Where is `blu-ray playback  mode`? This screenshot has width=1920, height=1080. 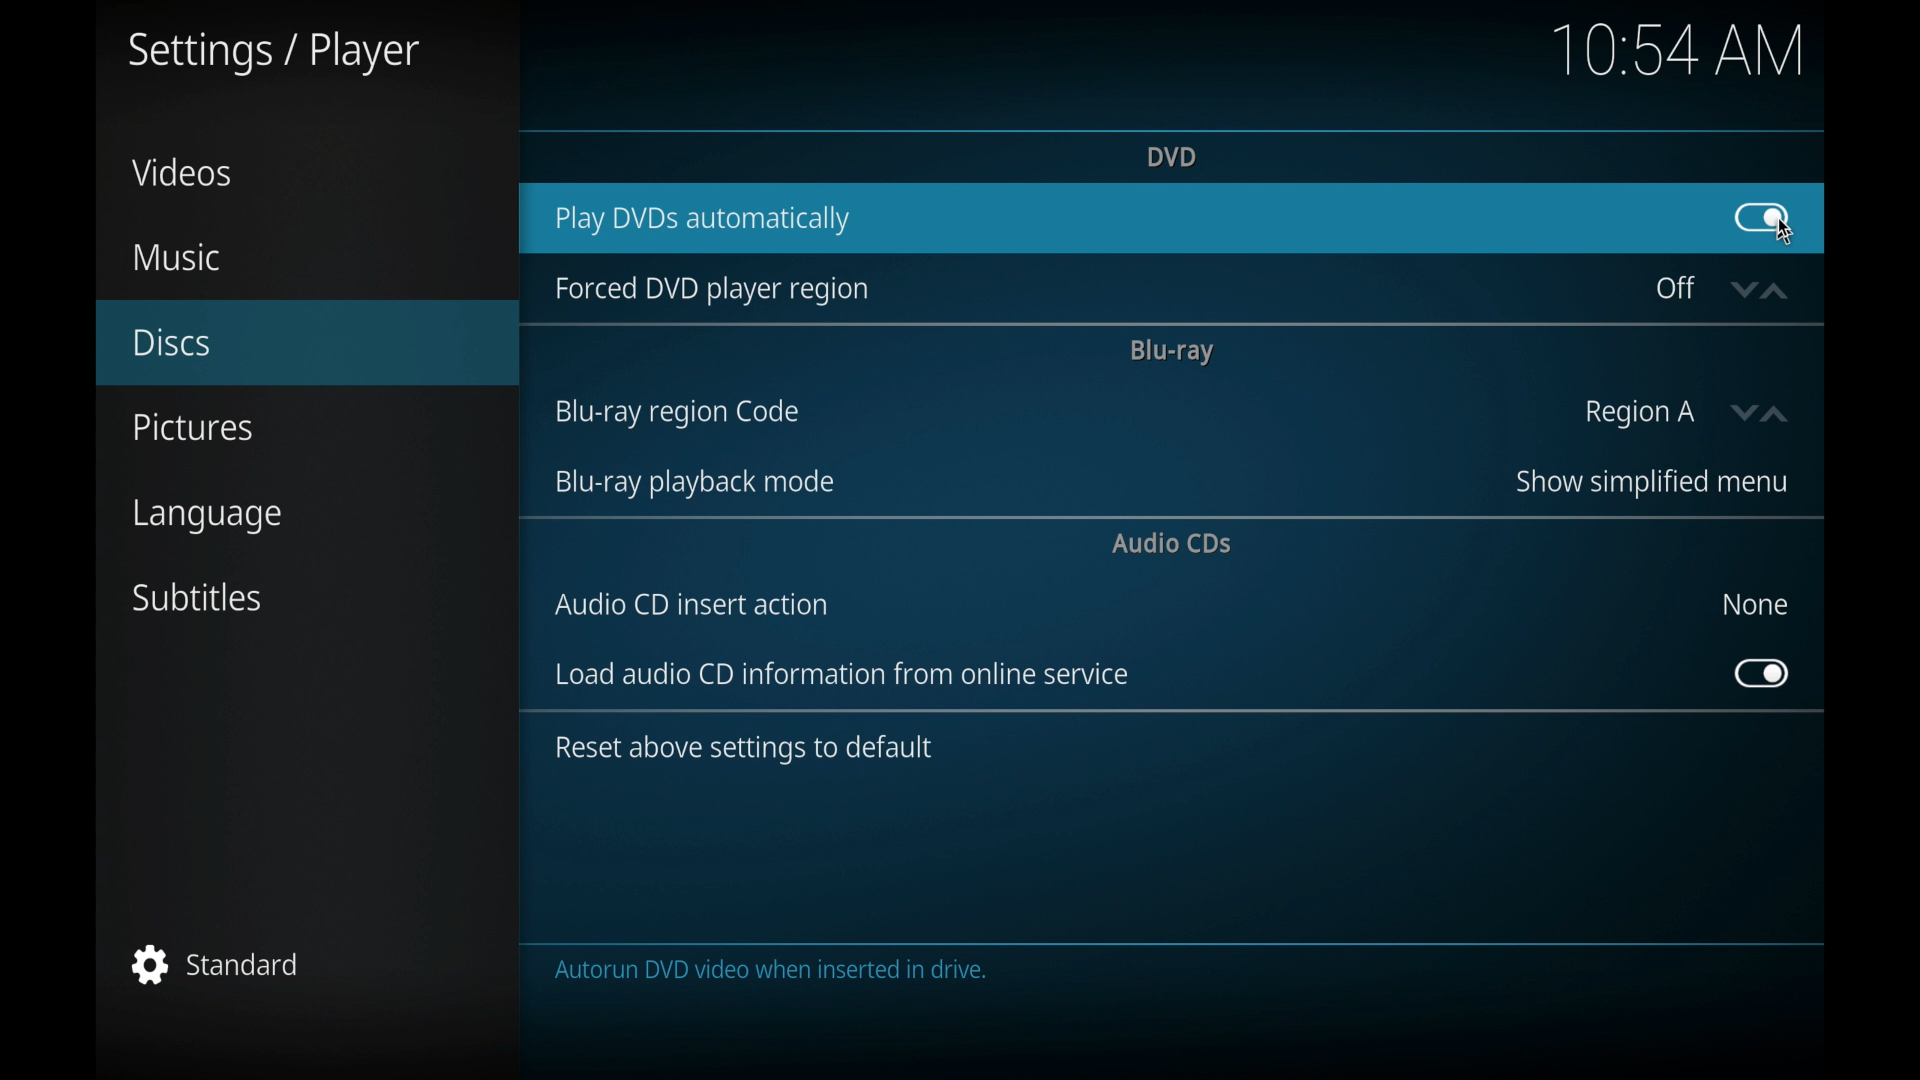 blu-ray playback  mode is located at coordinates (692, 483).